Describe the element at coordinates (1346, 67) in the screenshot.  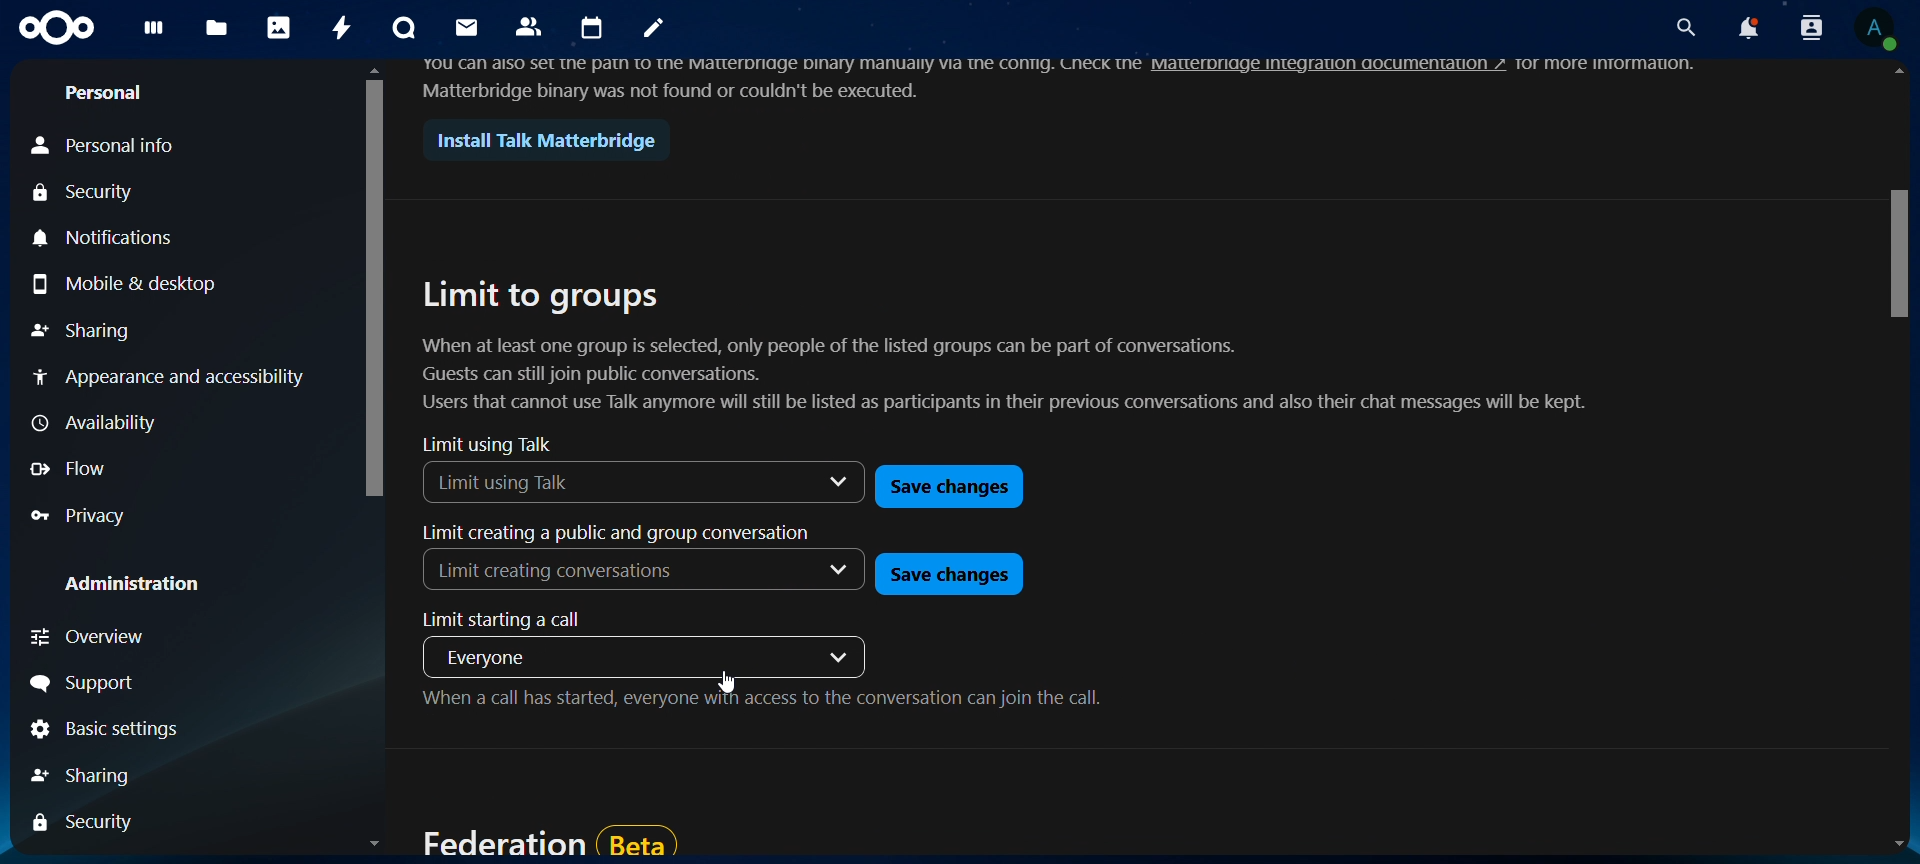
I see `matterbridge integration documentation` at that location.